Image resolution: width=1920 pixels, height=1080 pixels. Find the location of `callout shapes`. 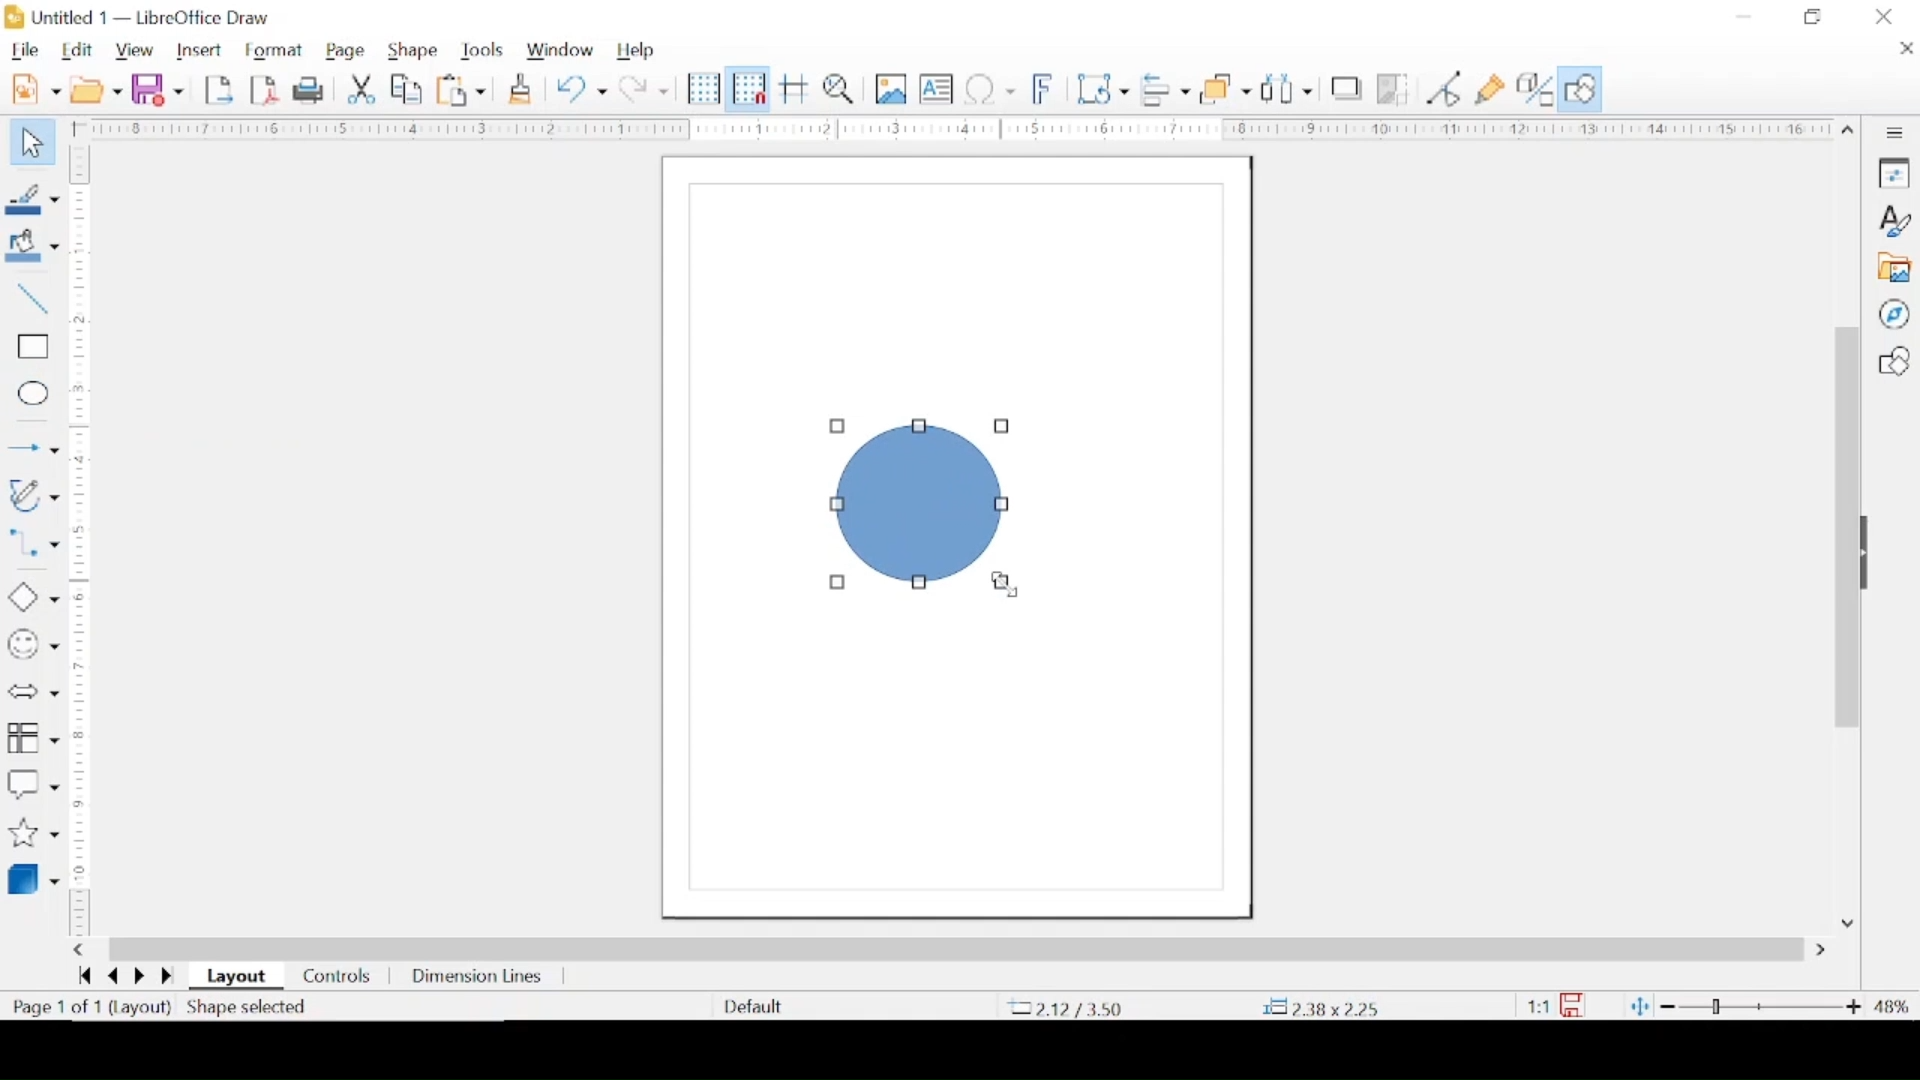

callout shapes is located at coordinates (33, 782).